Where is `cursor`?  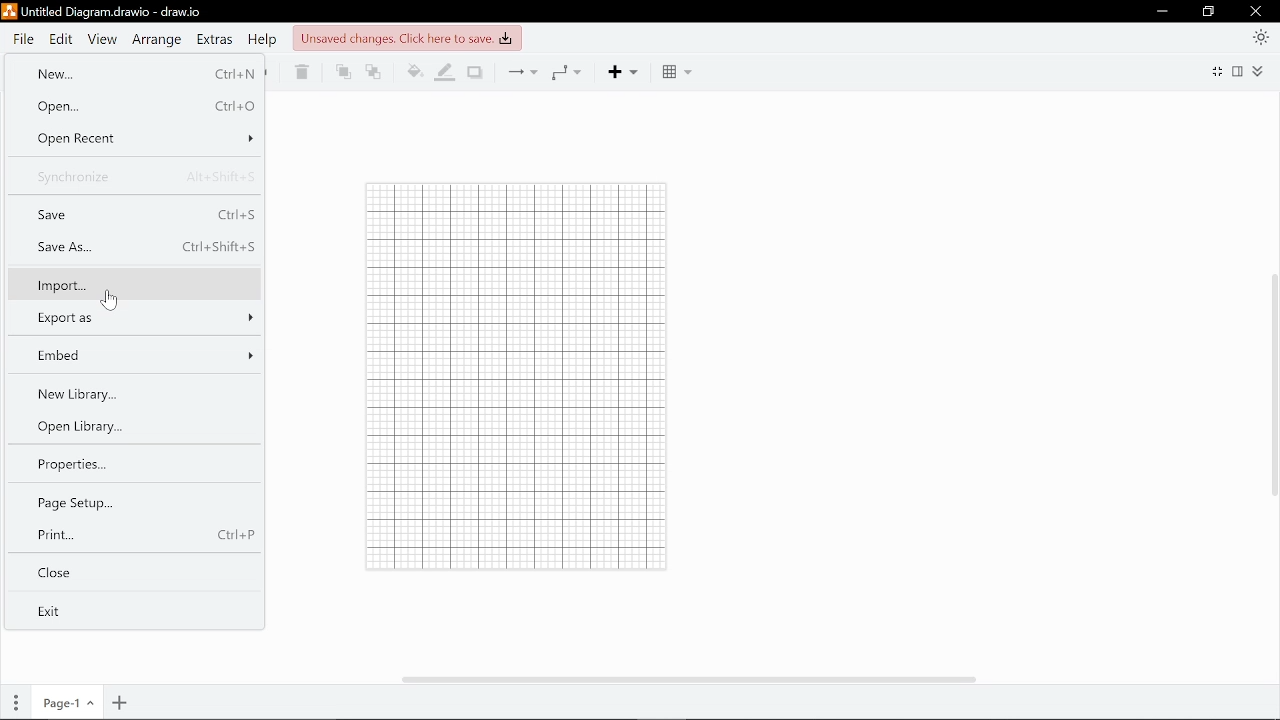 cursor is located at coordinates (110, 300).